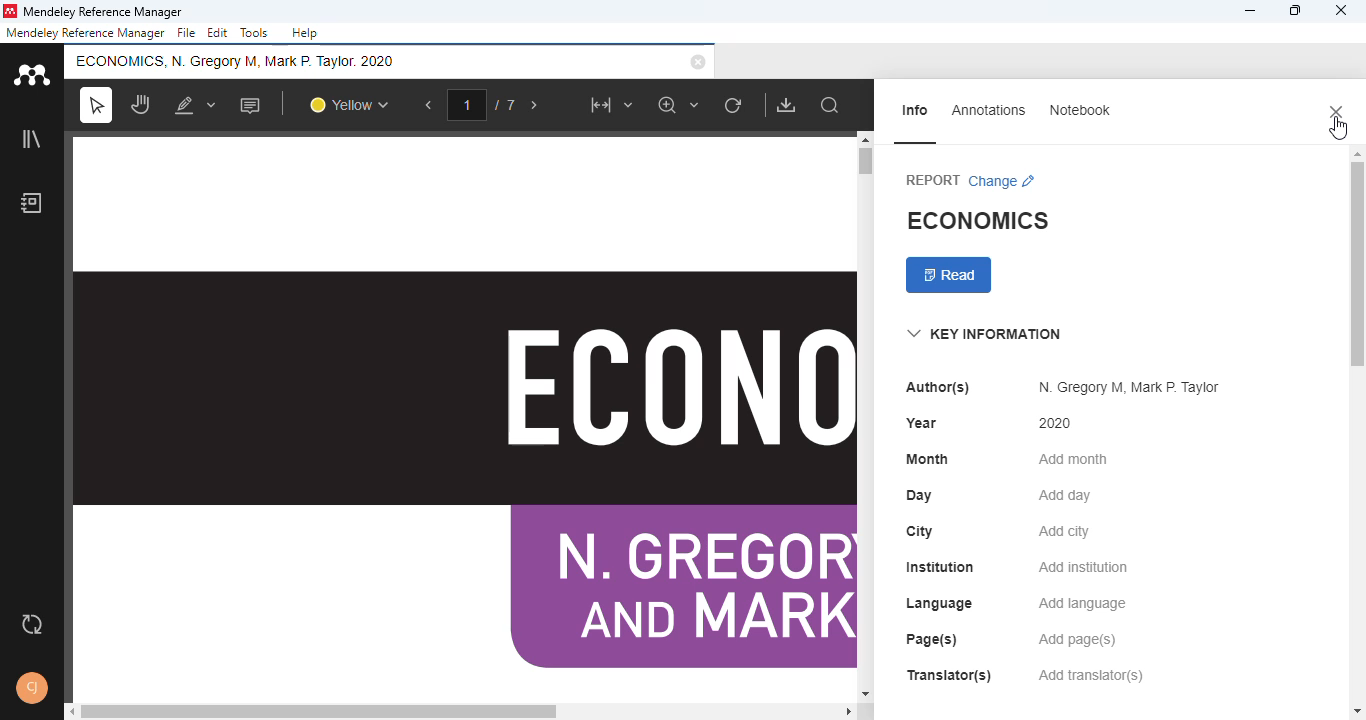  Describe the element at coordinates (238, 60) in the screenshot. I see `ECONOMICS, N. Gregory M, Mark P. Taylor. 2020` at that location.